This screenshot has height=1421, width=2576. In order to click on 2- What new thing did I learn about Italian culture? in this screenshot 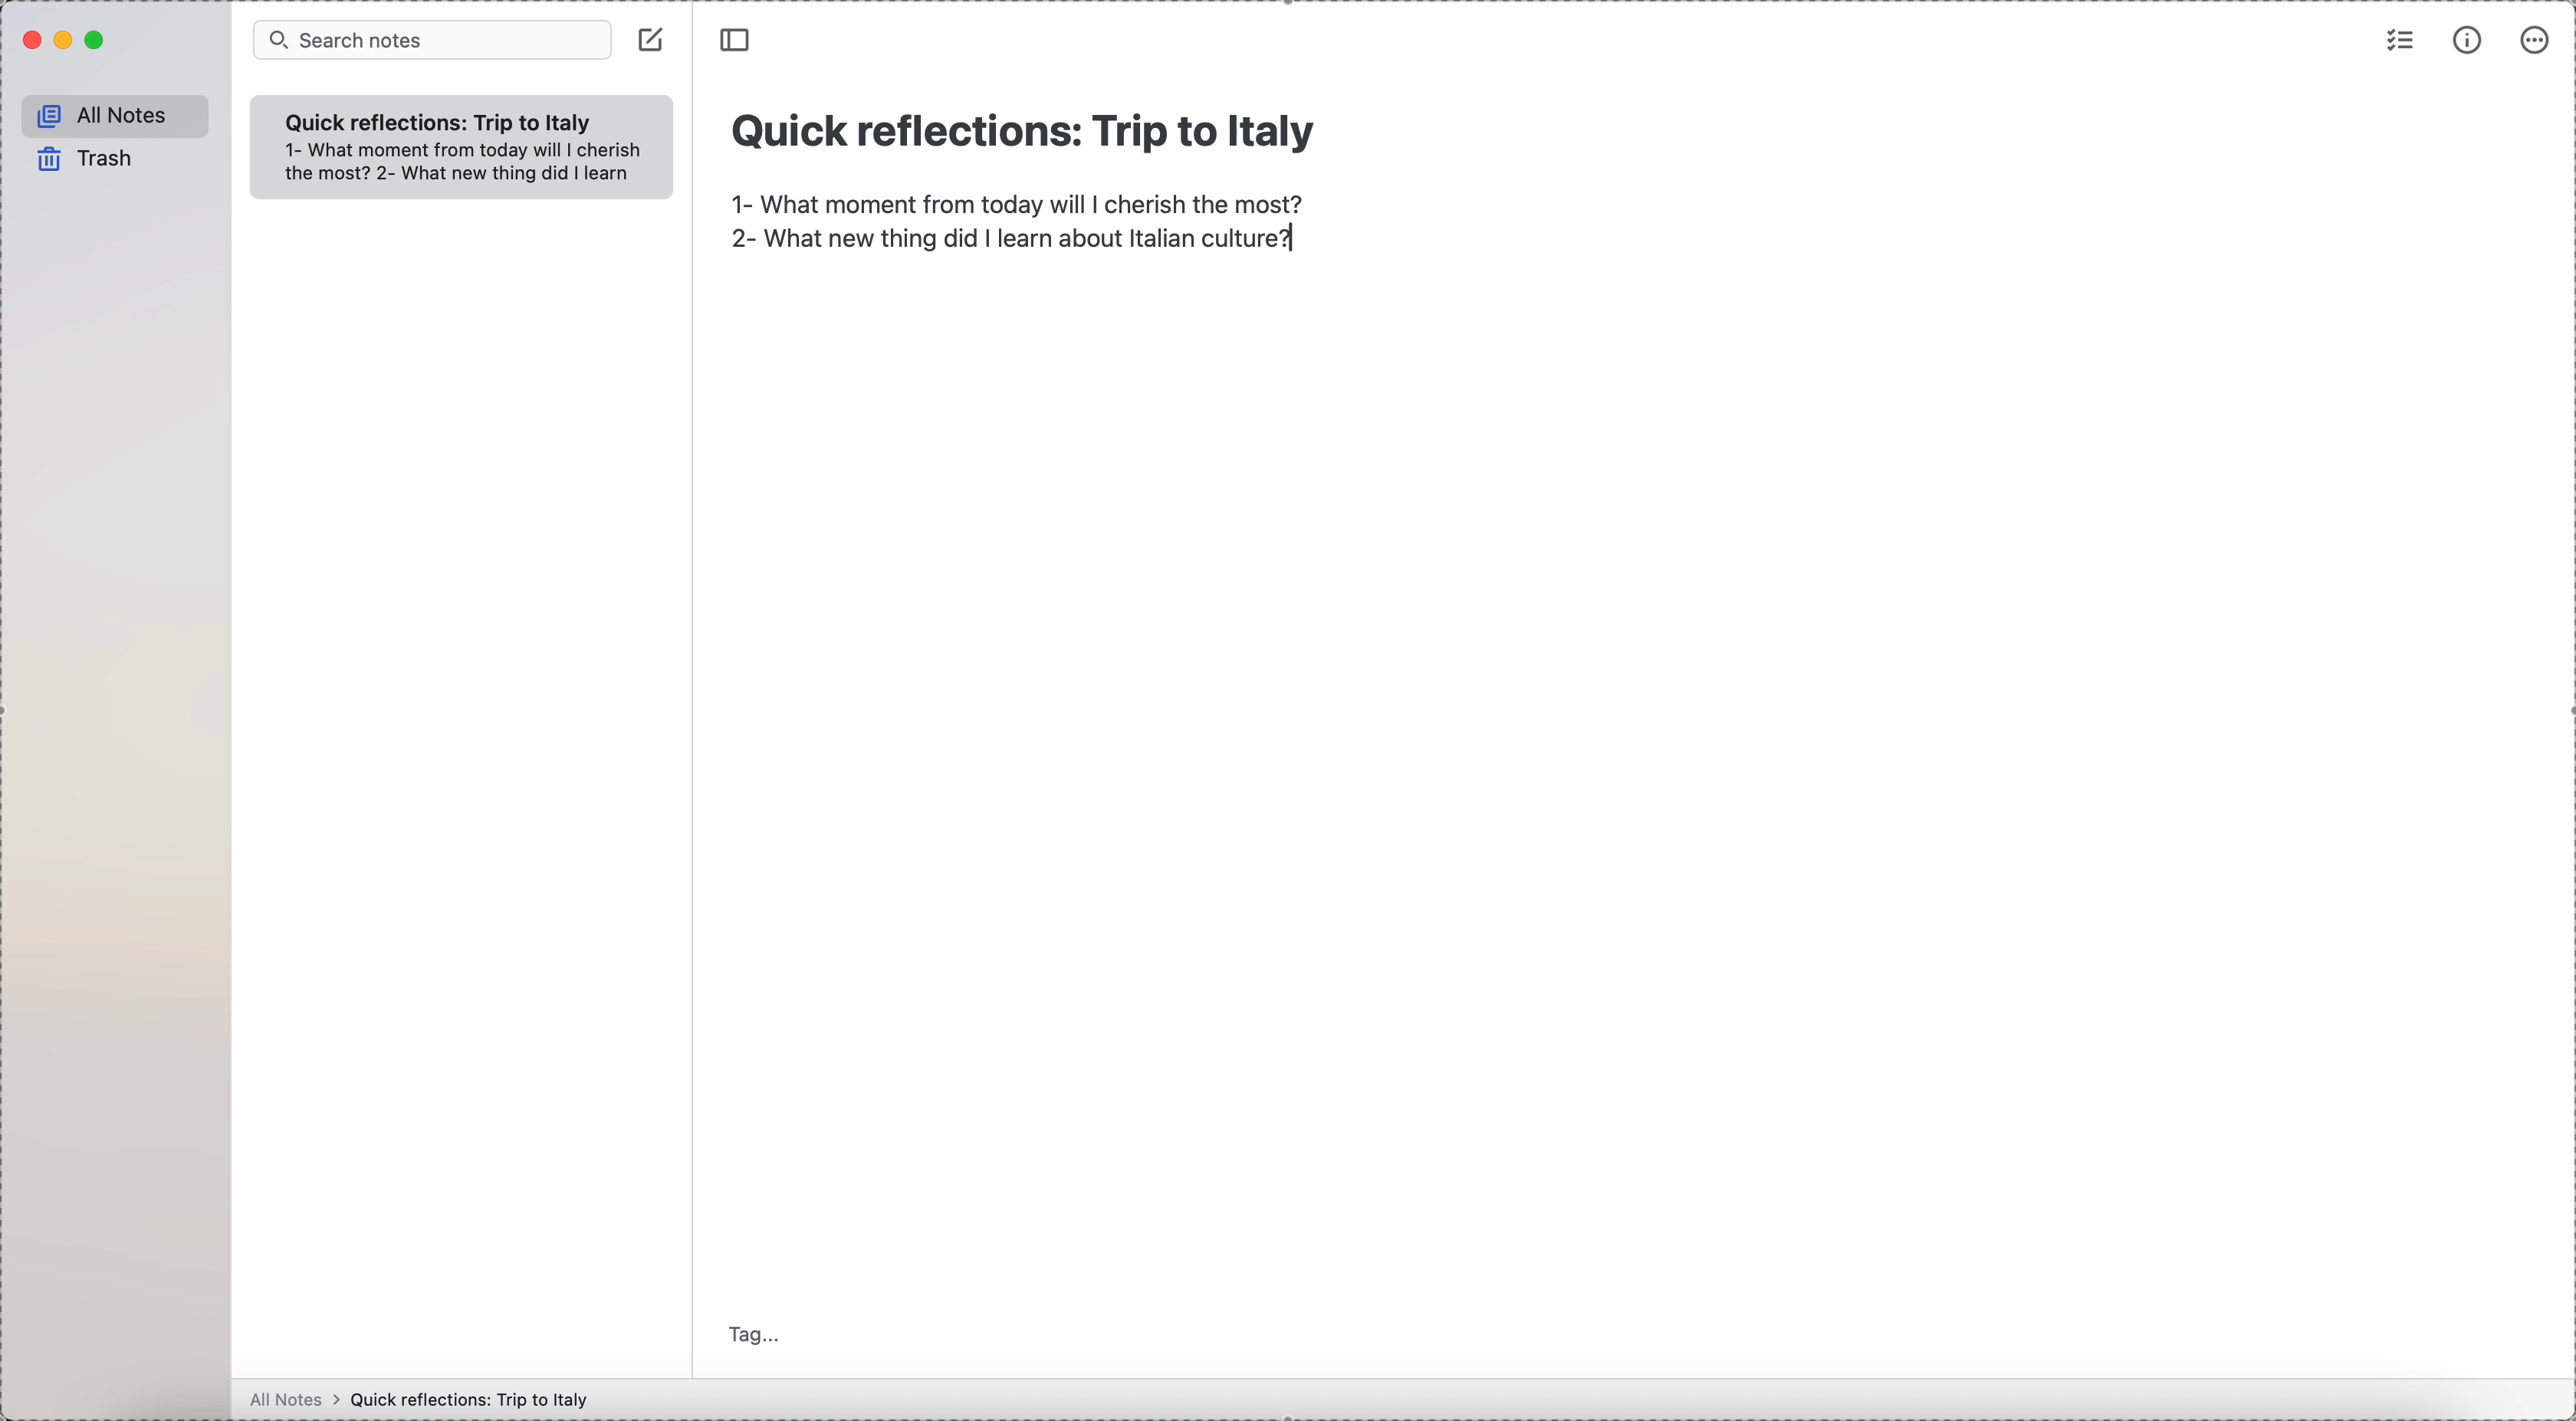, I will do `click(1013, 242)`.